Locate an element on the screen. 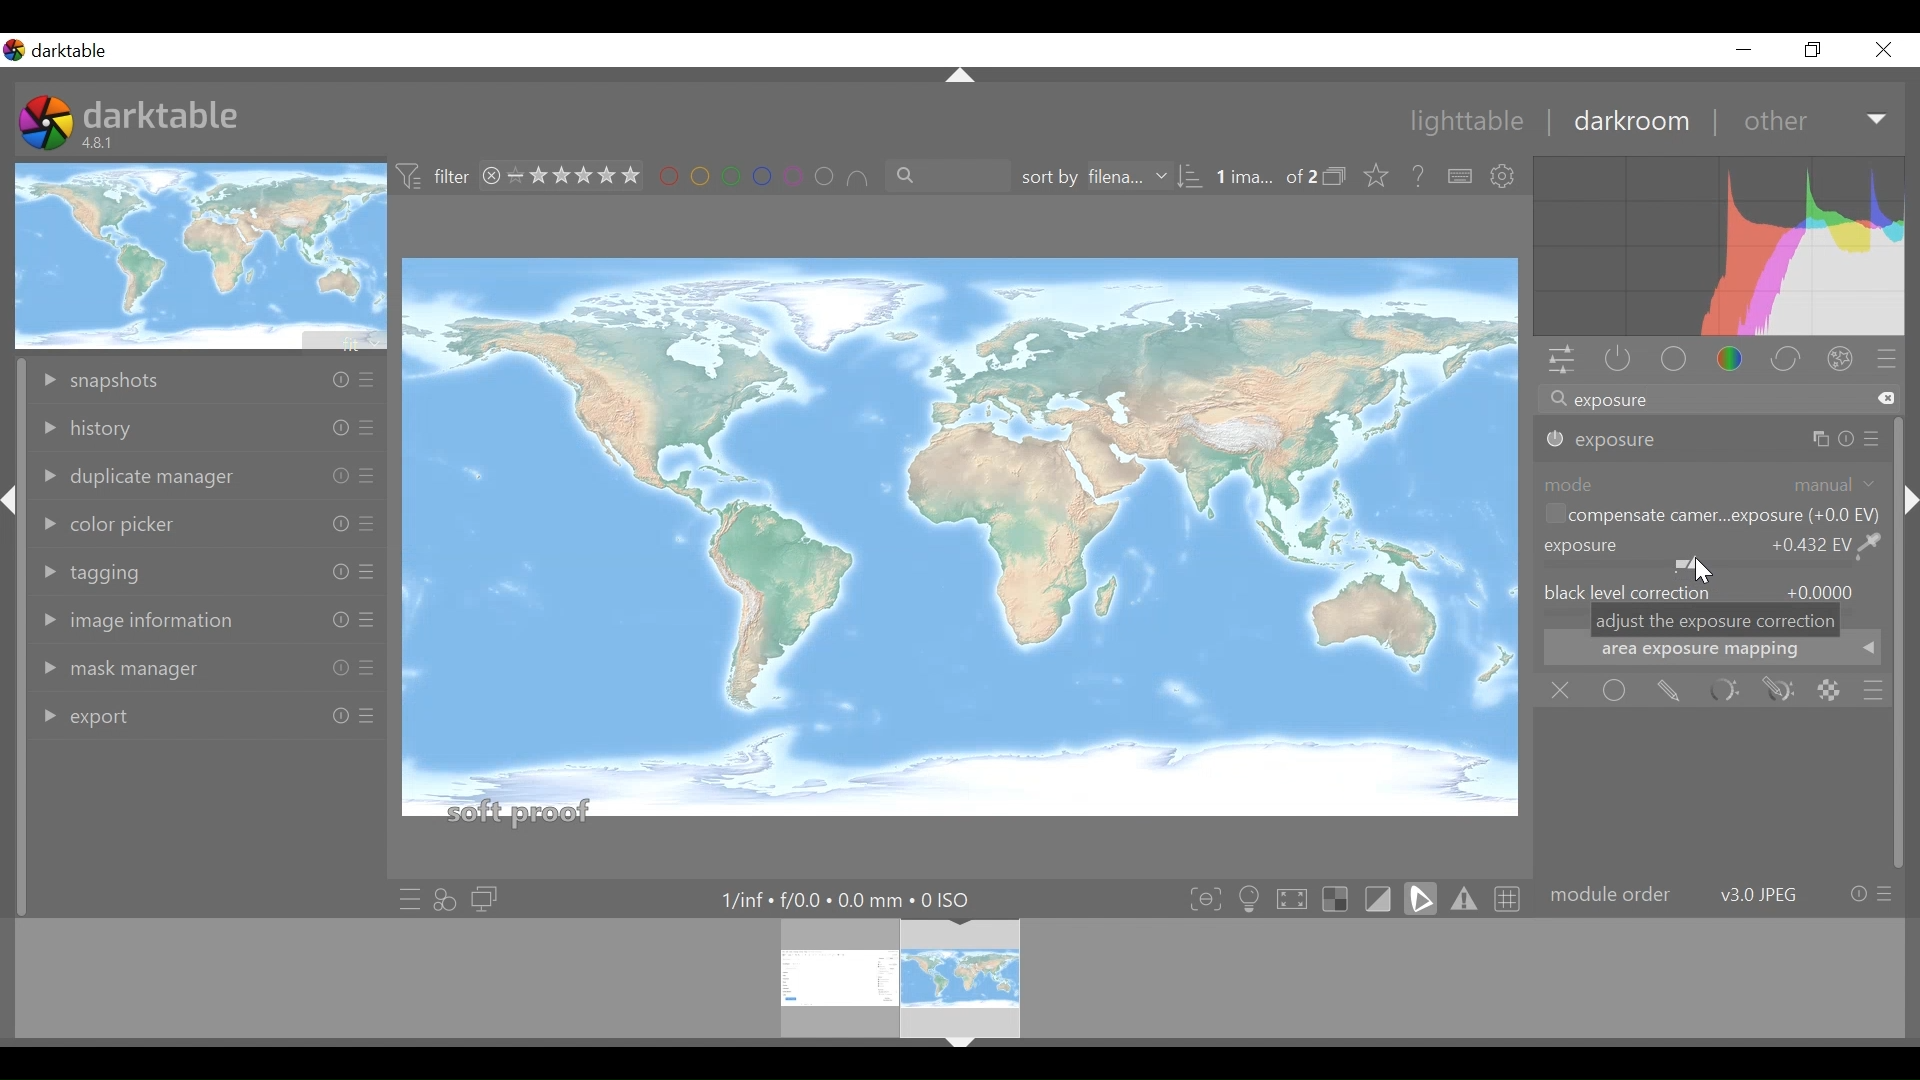 Image resolution: width=1920 pixels, height=1080 pixels. Close is located at coordinates (1884, 49).